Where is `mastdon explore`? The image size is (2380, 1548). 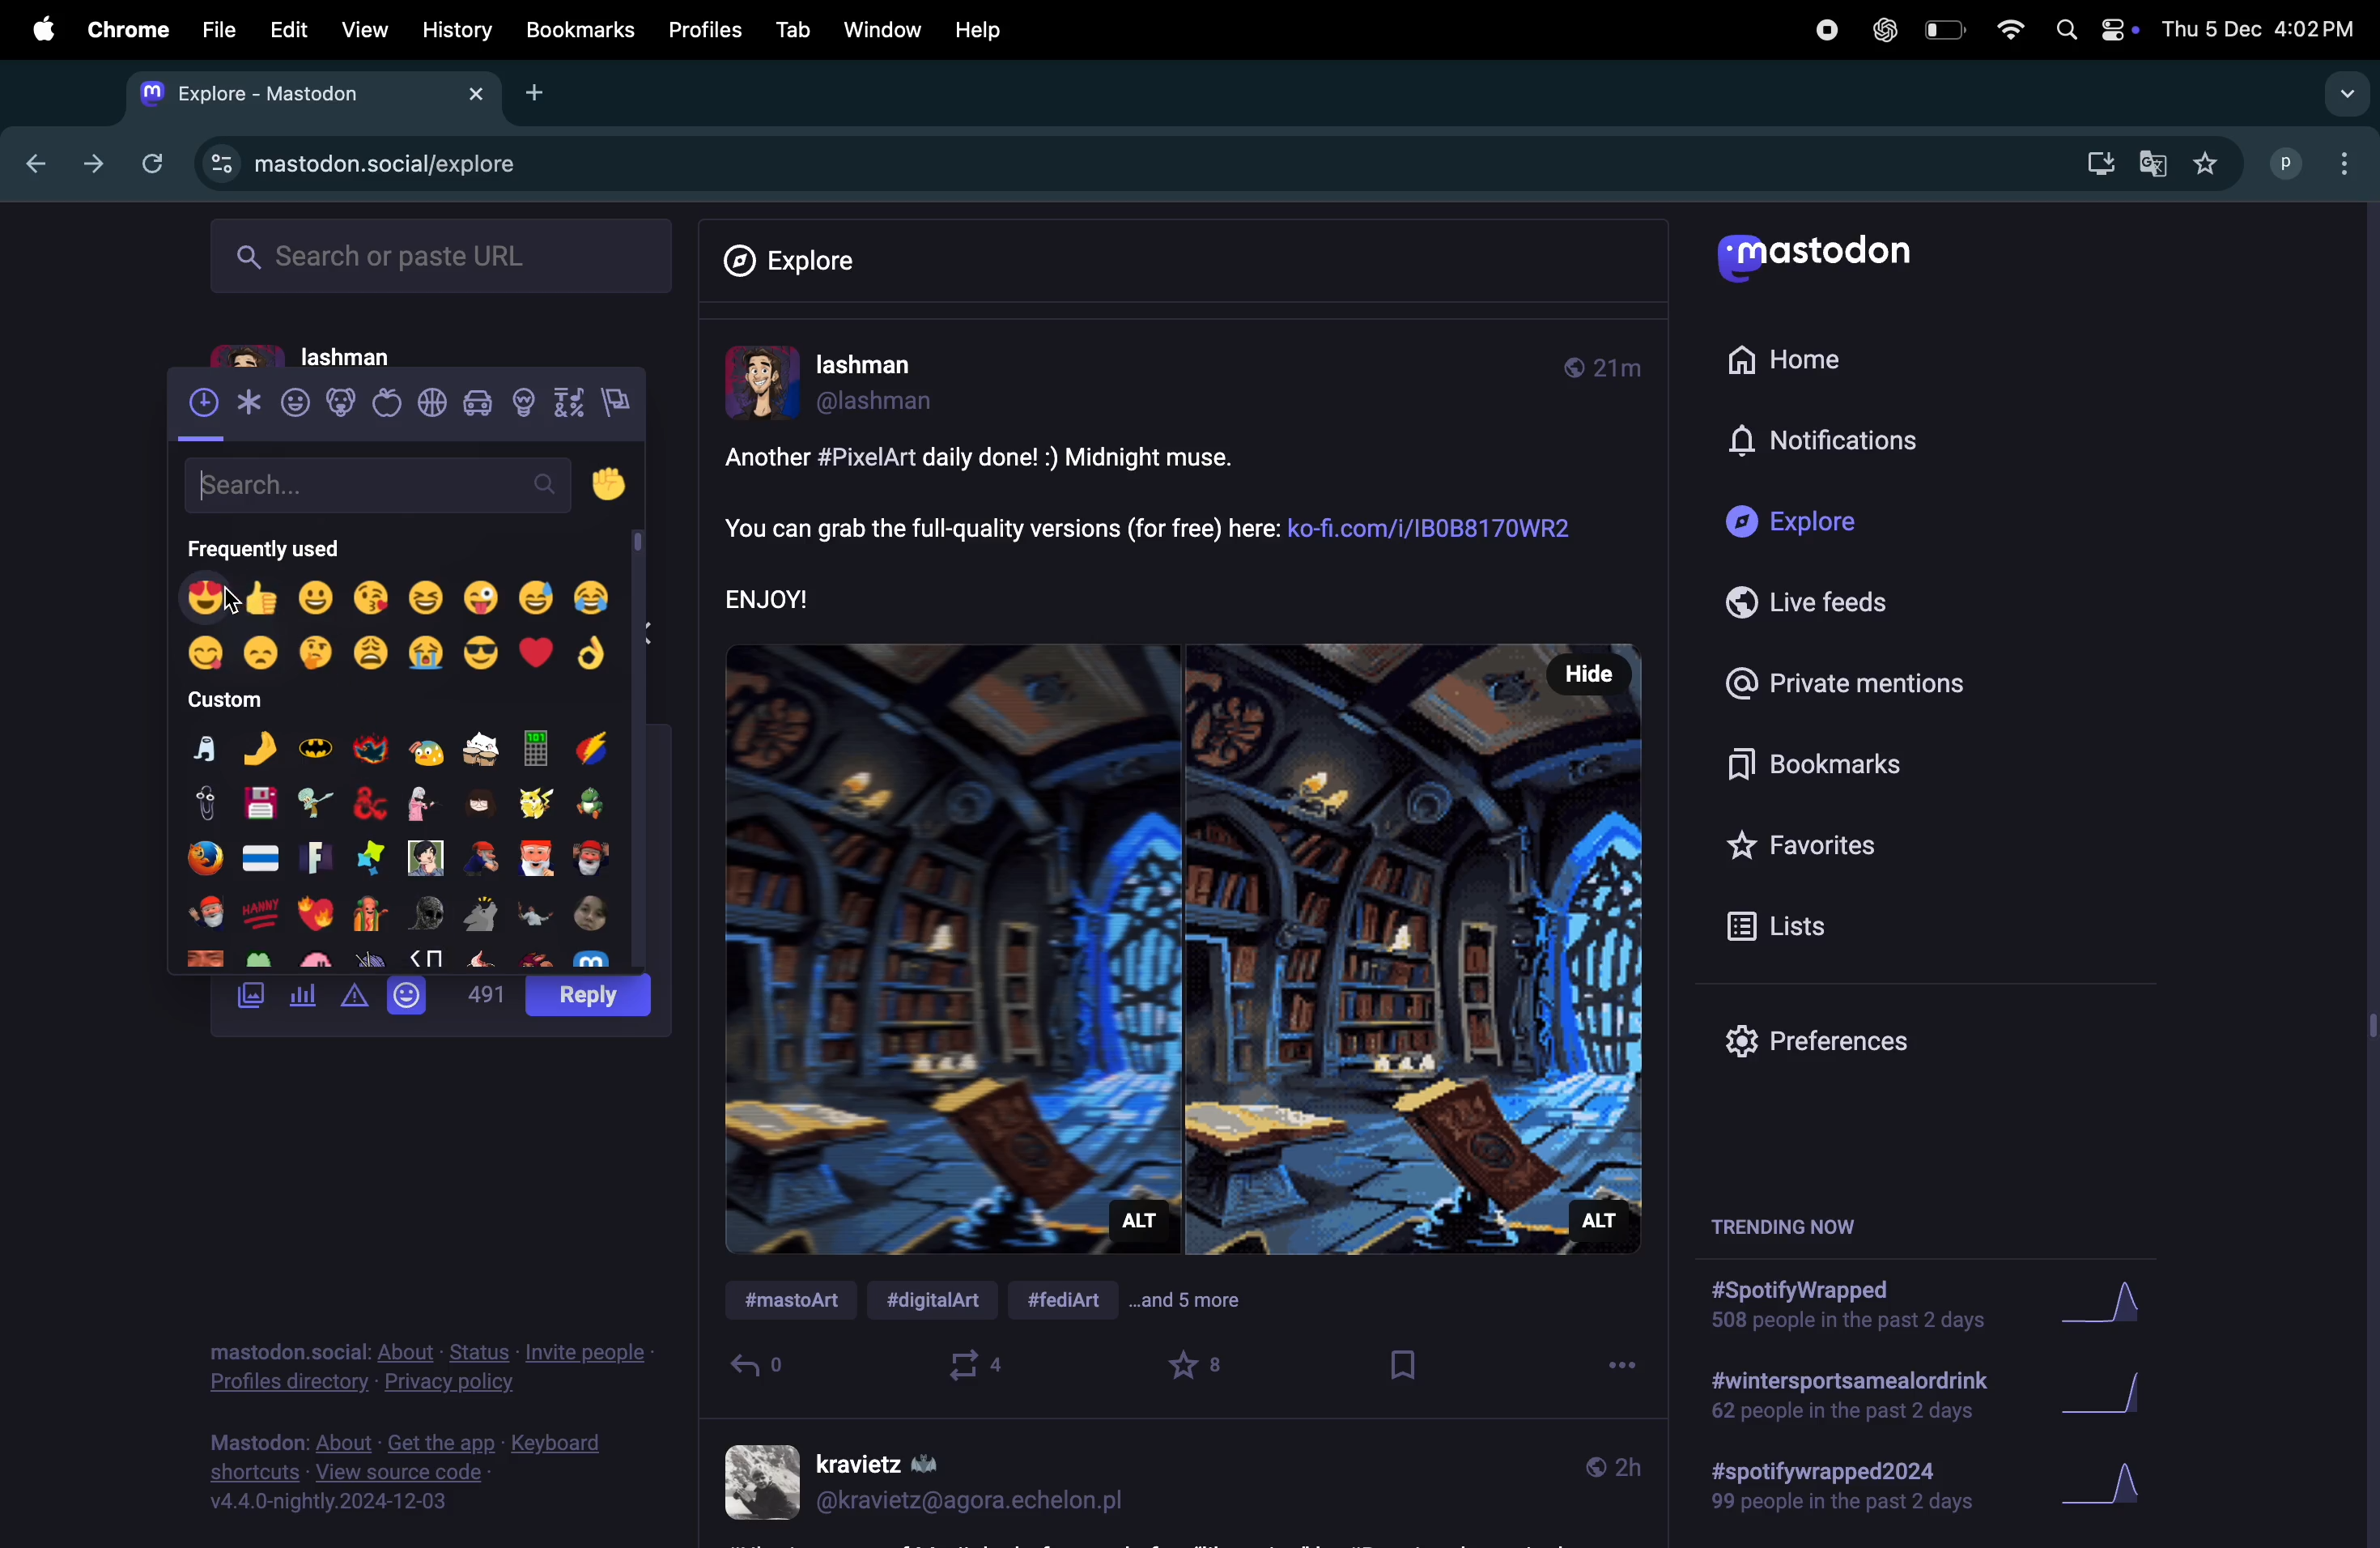
mastdon explore is located at coordinates (389, 165).